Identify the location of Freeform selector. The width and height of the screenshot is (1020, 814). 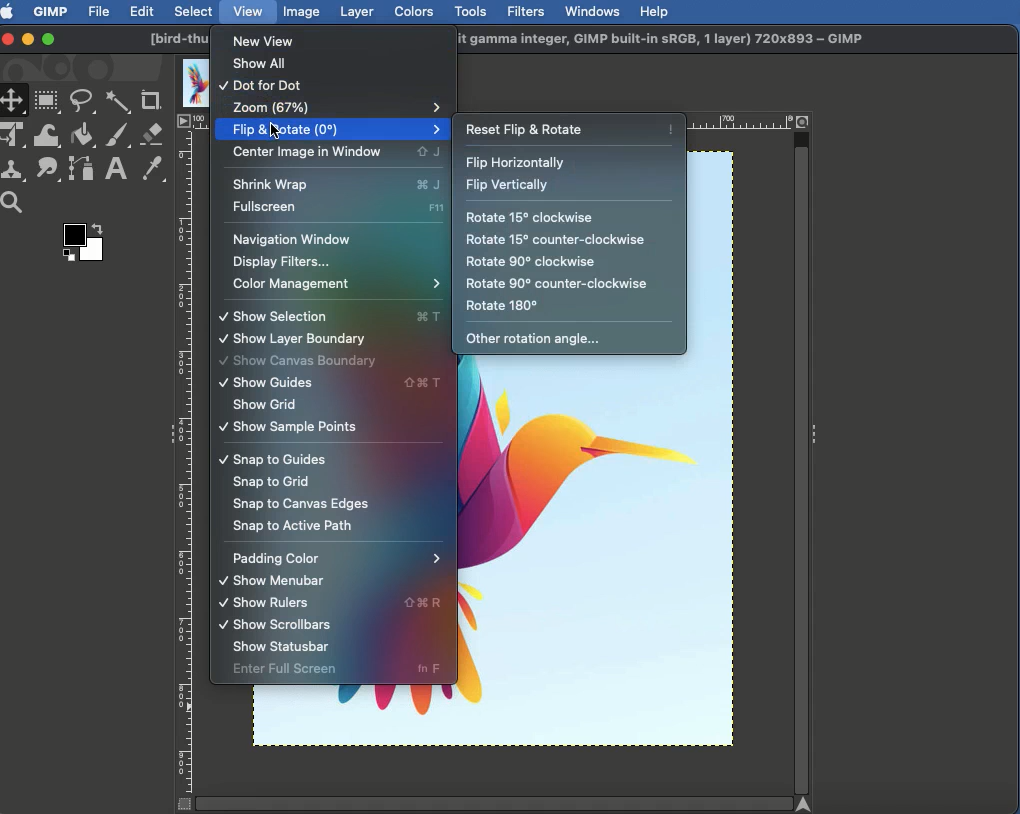
(84, 104).